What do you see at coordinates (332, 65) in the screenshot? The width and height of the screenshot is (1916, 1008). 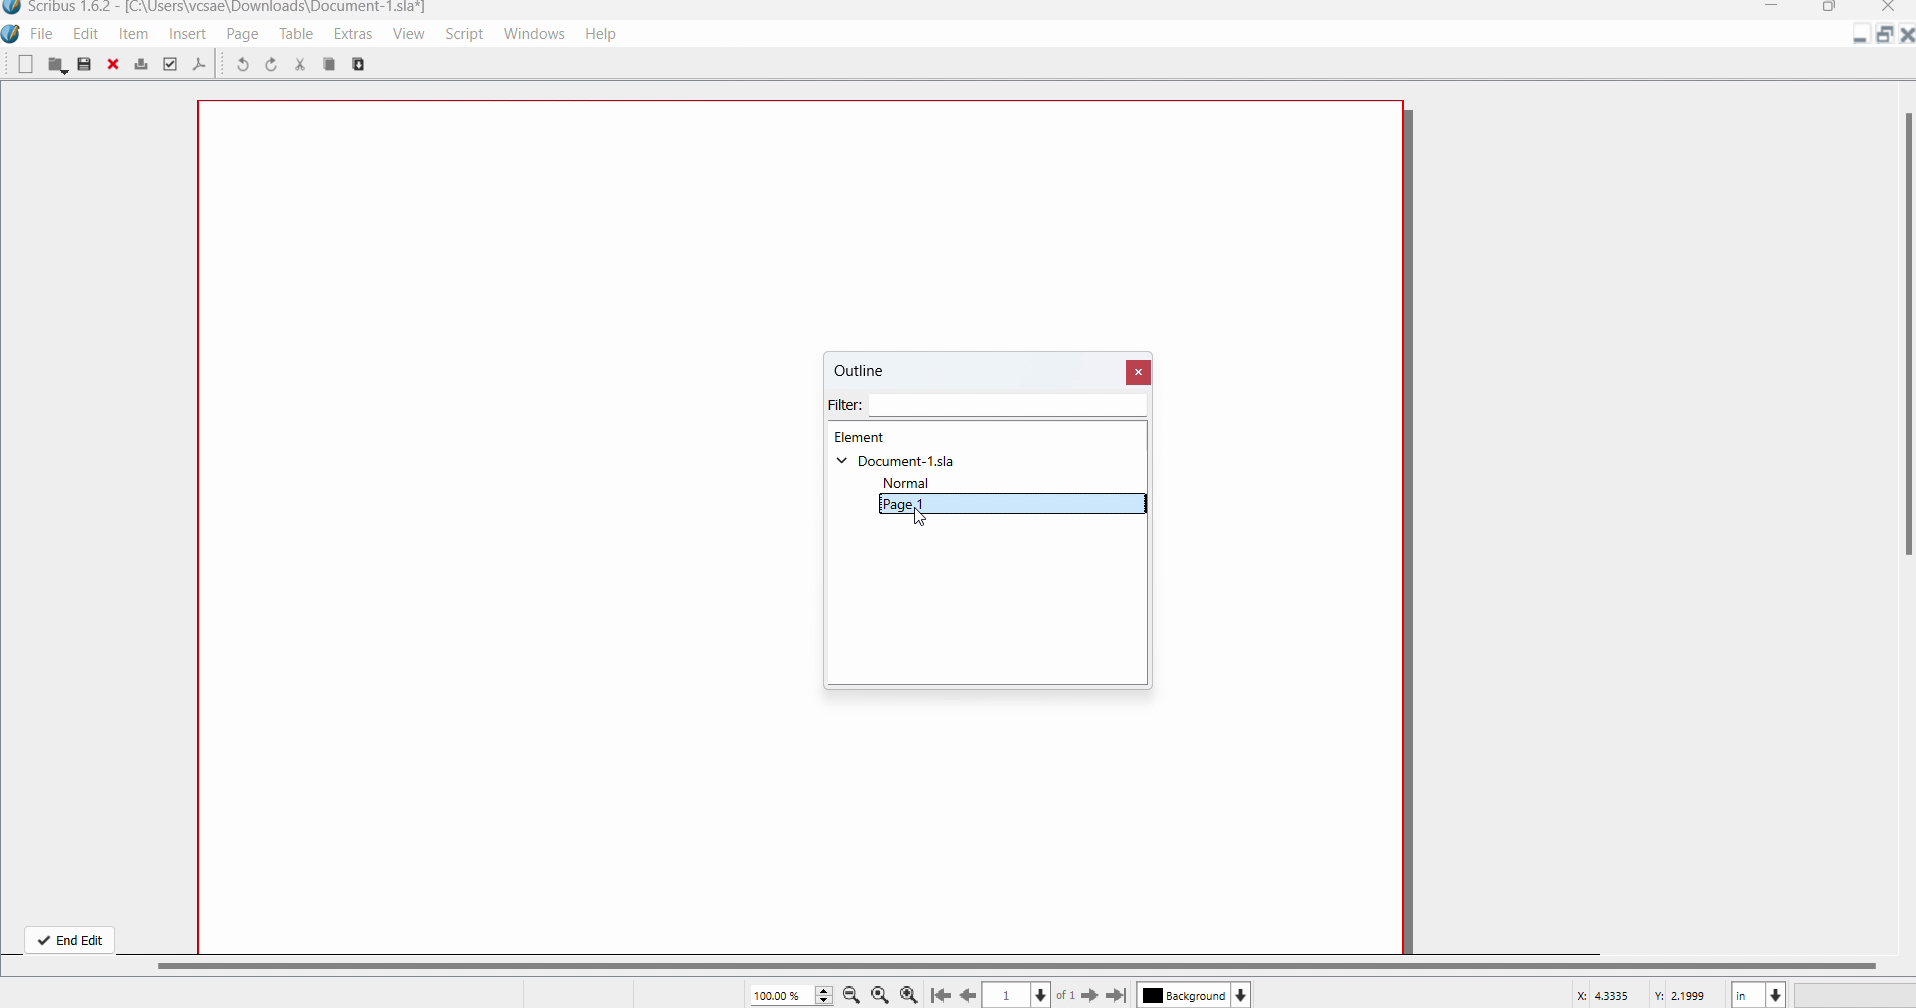 I see `` at bounding box center [332, 65].